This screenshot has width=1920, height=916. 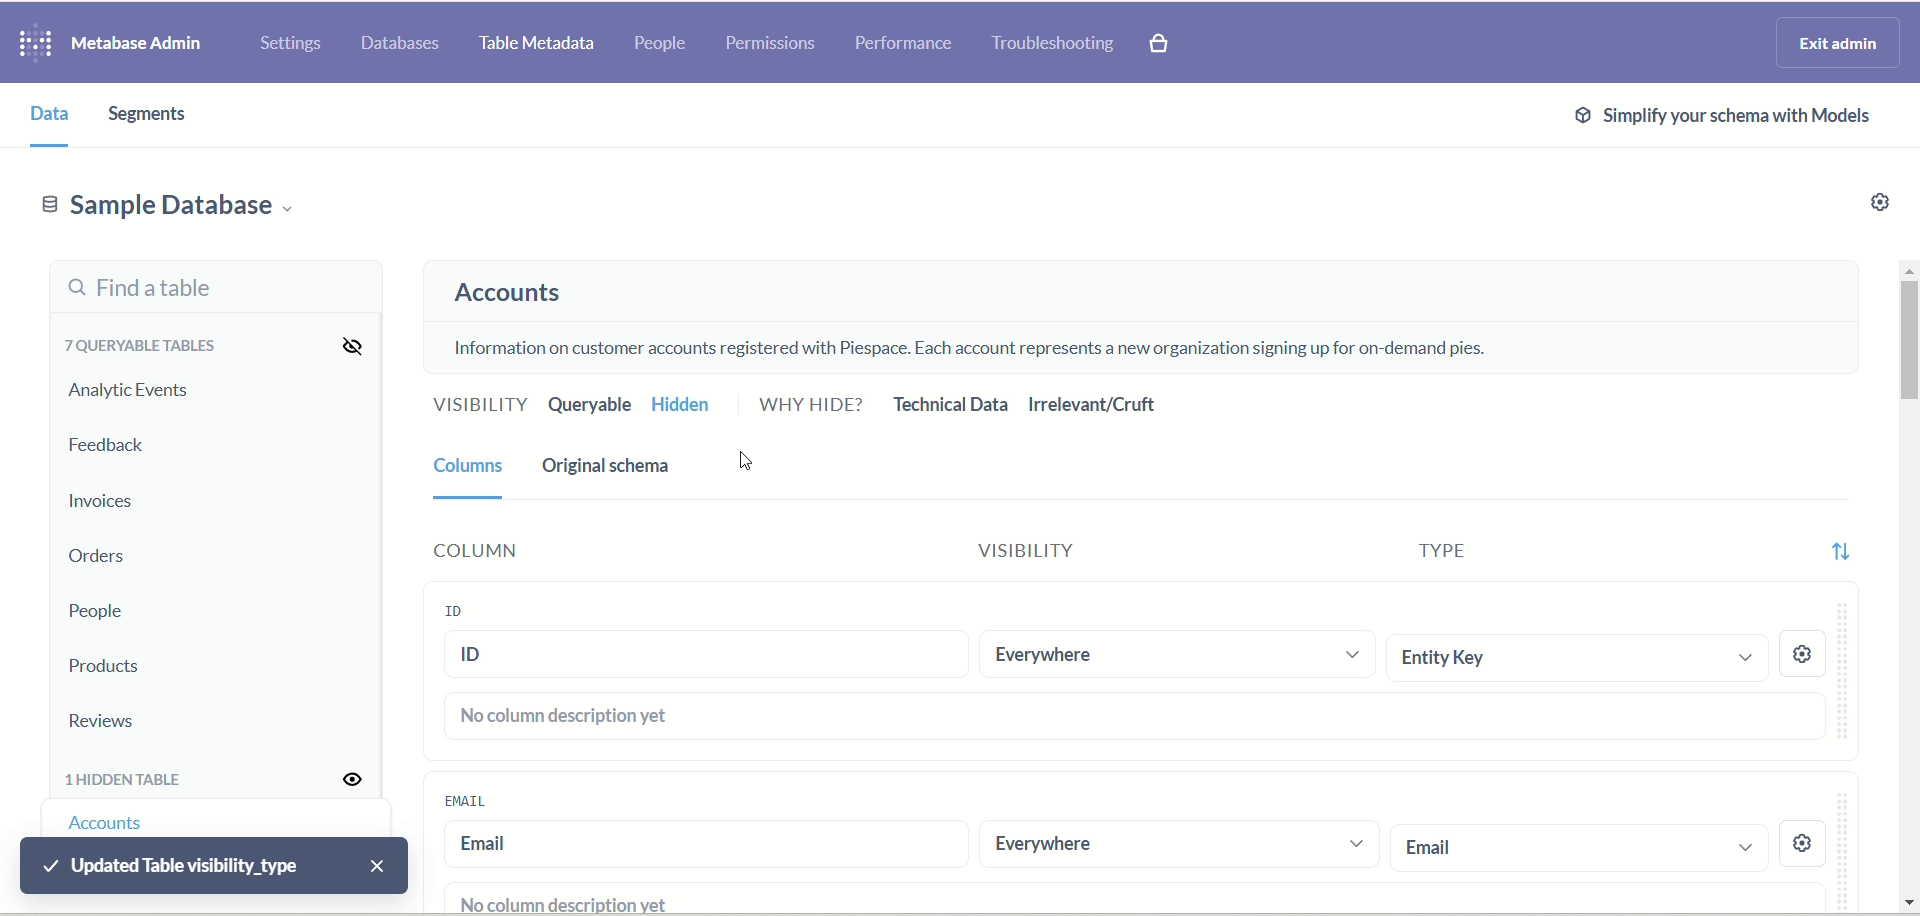 What do you see at coordinates (400, 46) in the screenshot?
I see `databases` at bounding box center [400, 46].